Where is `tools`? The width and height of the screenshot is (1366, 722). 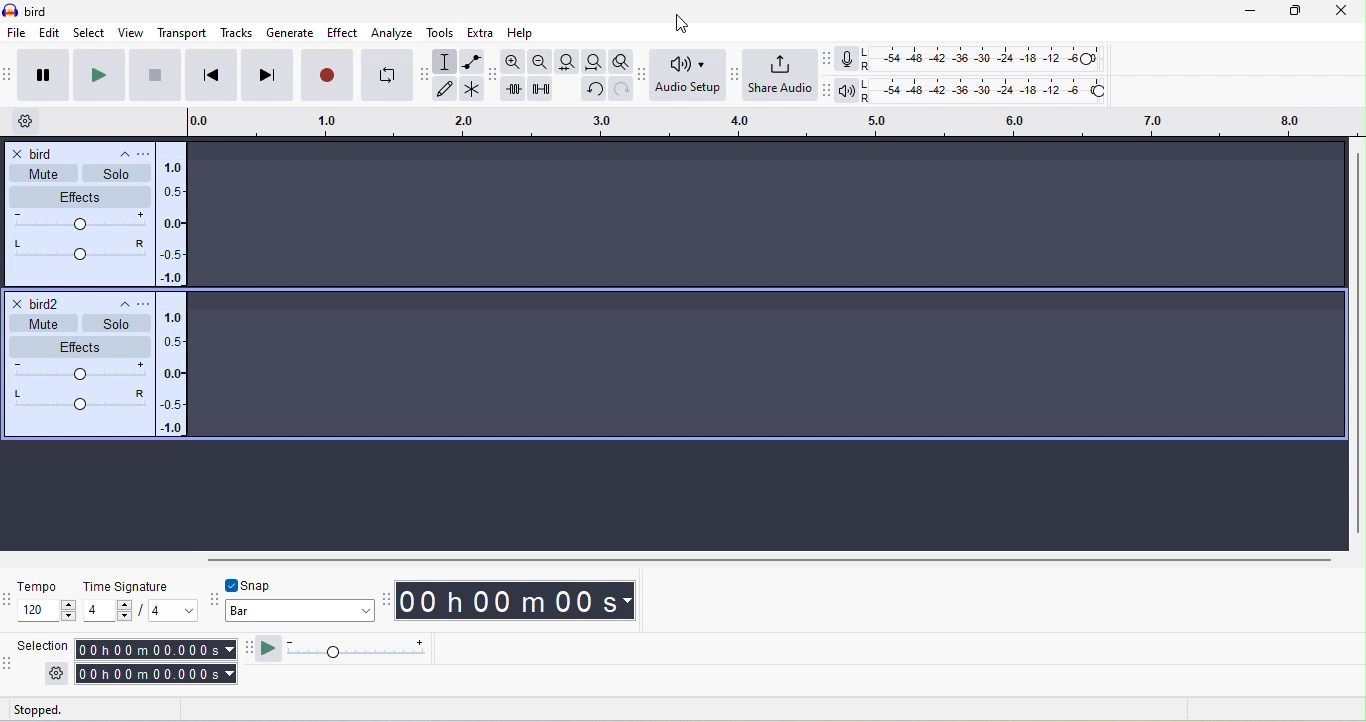 tools is located at coordinates (438, 33).